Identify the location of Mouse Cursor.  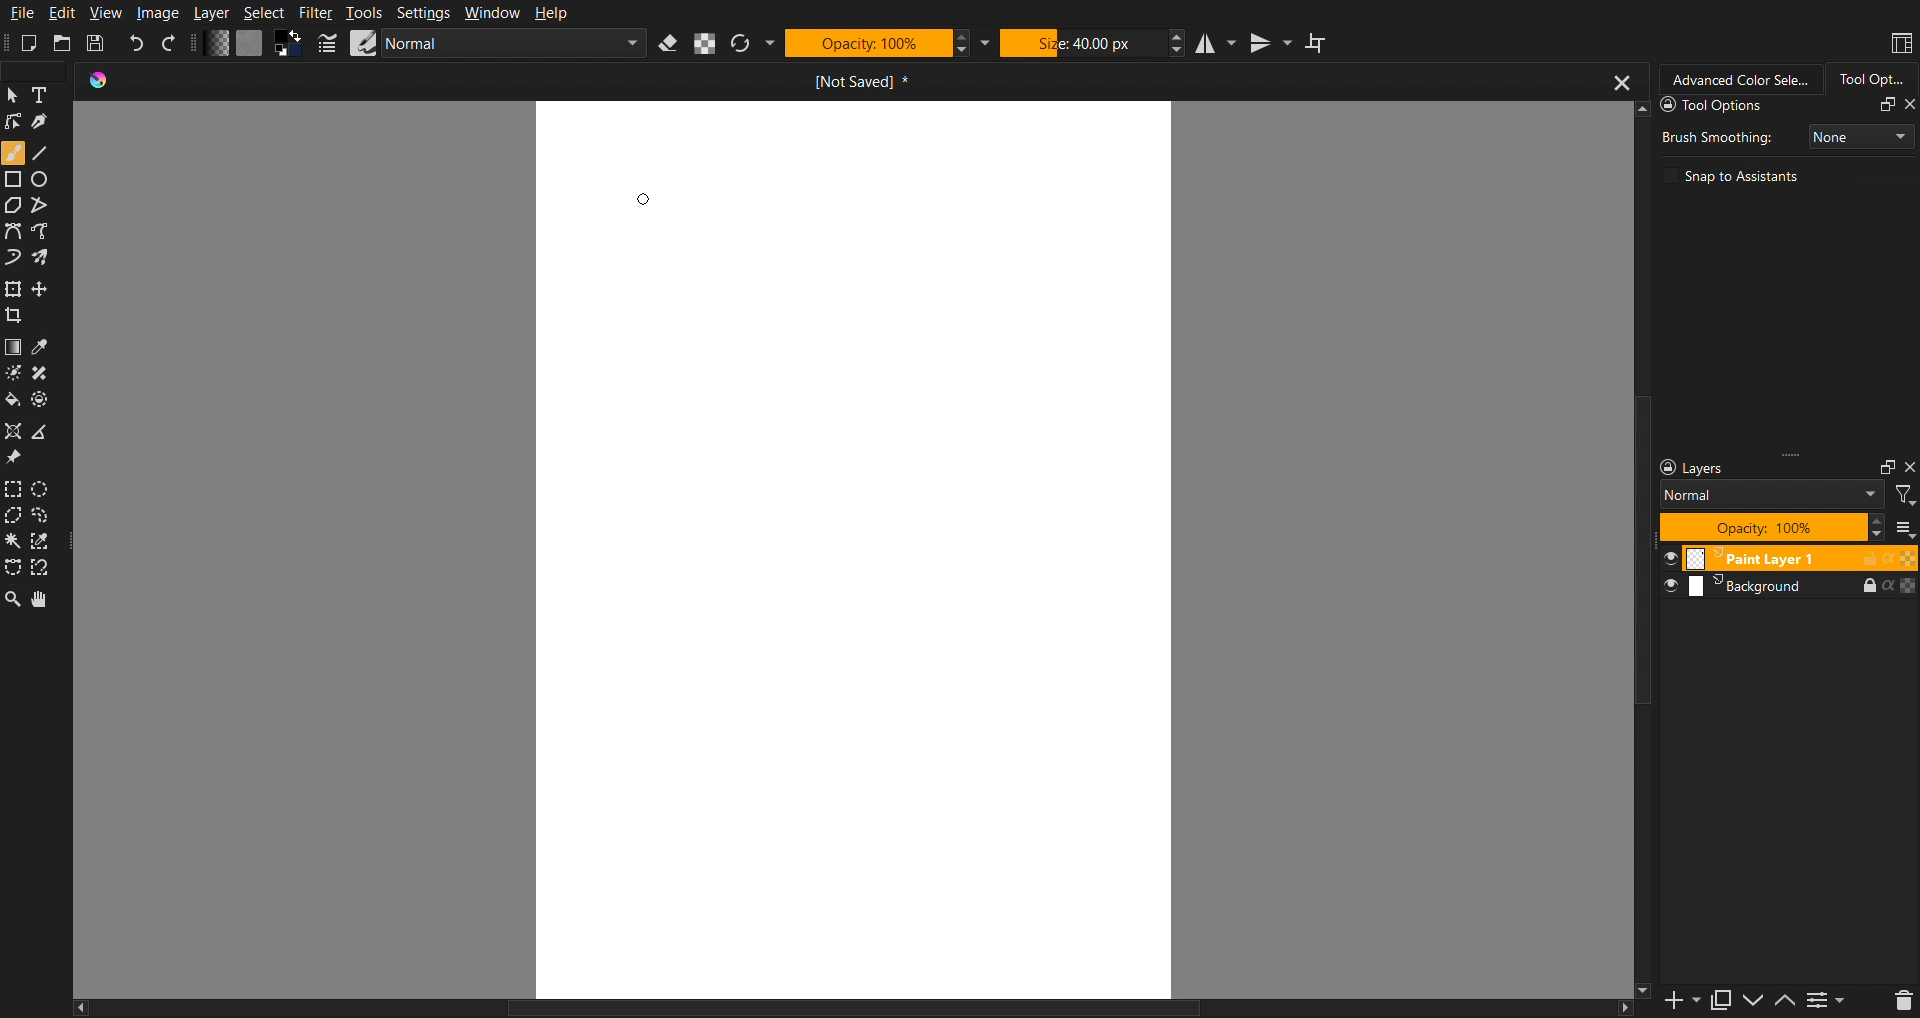
(644, 200).